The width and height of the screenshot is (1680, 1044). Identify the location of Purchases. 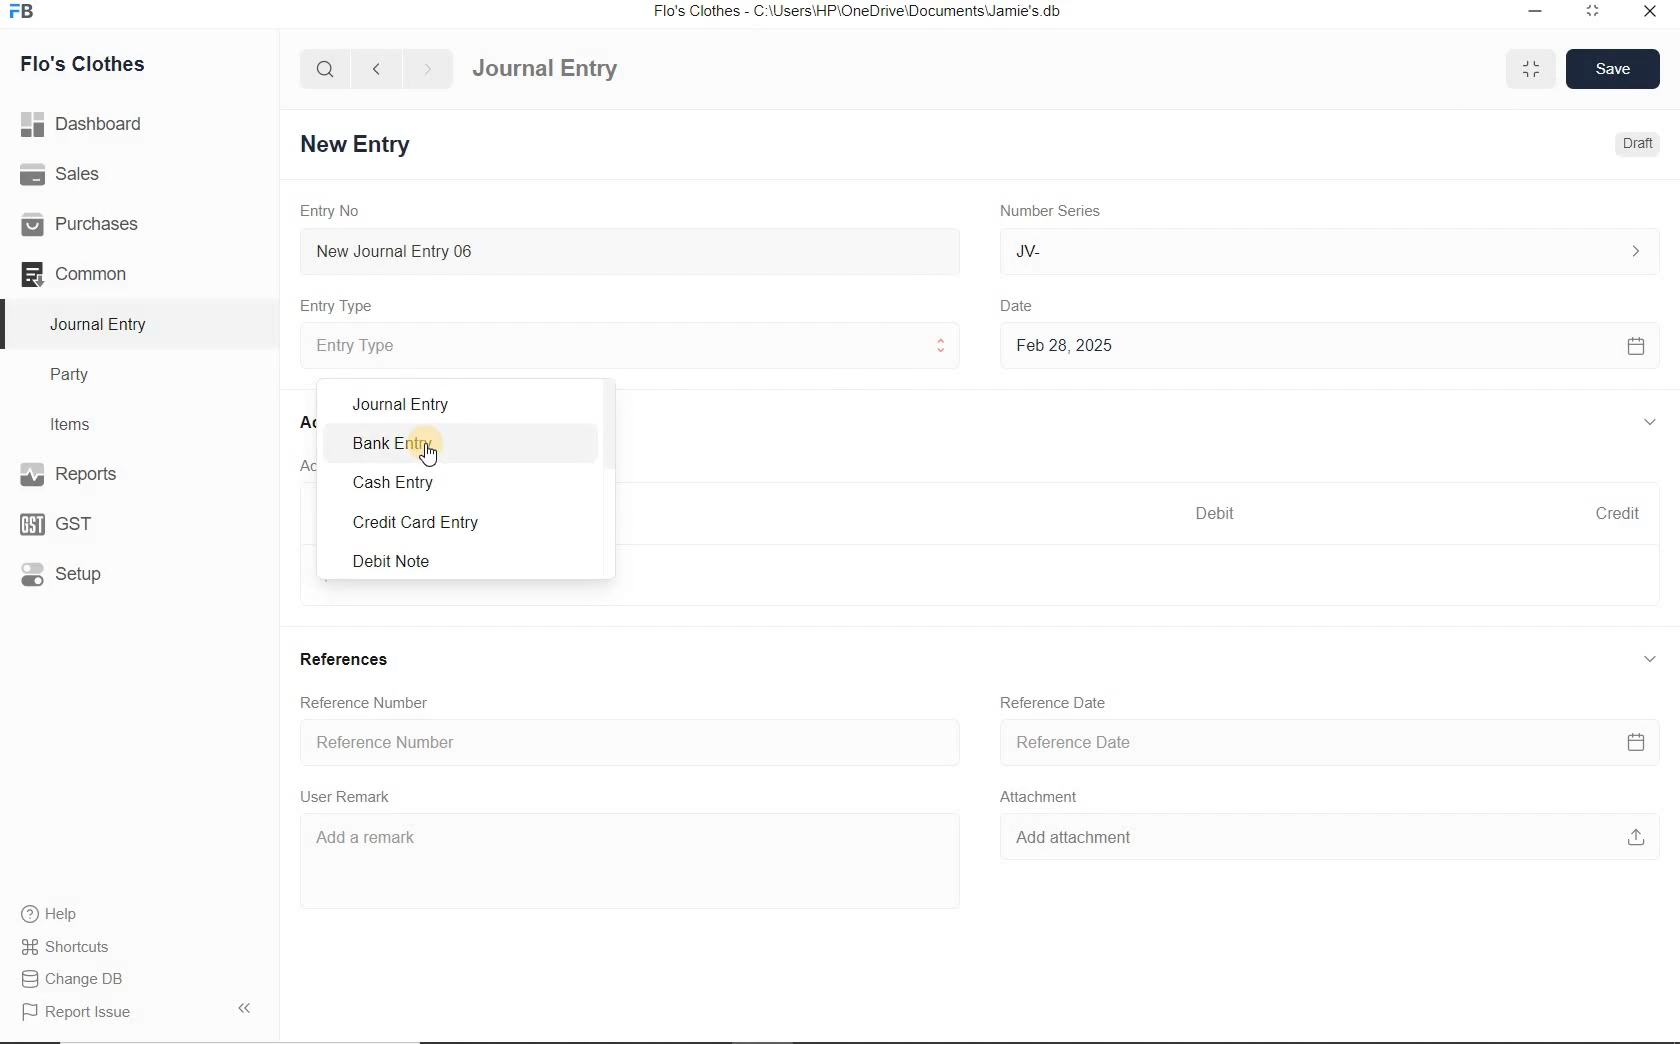
(89, 223).